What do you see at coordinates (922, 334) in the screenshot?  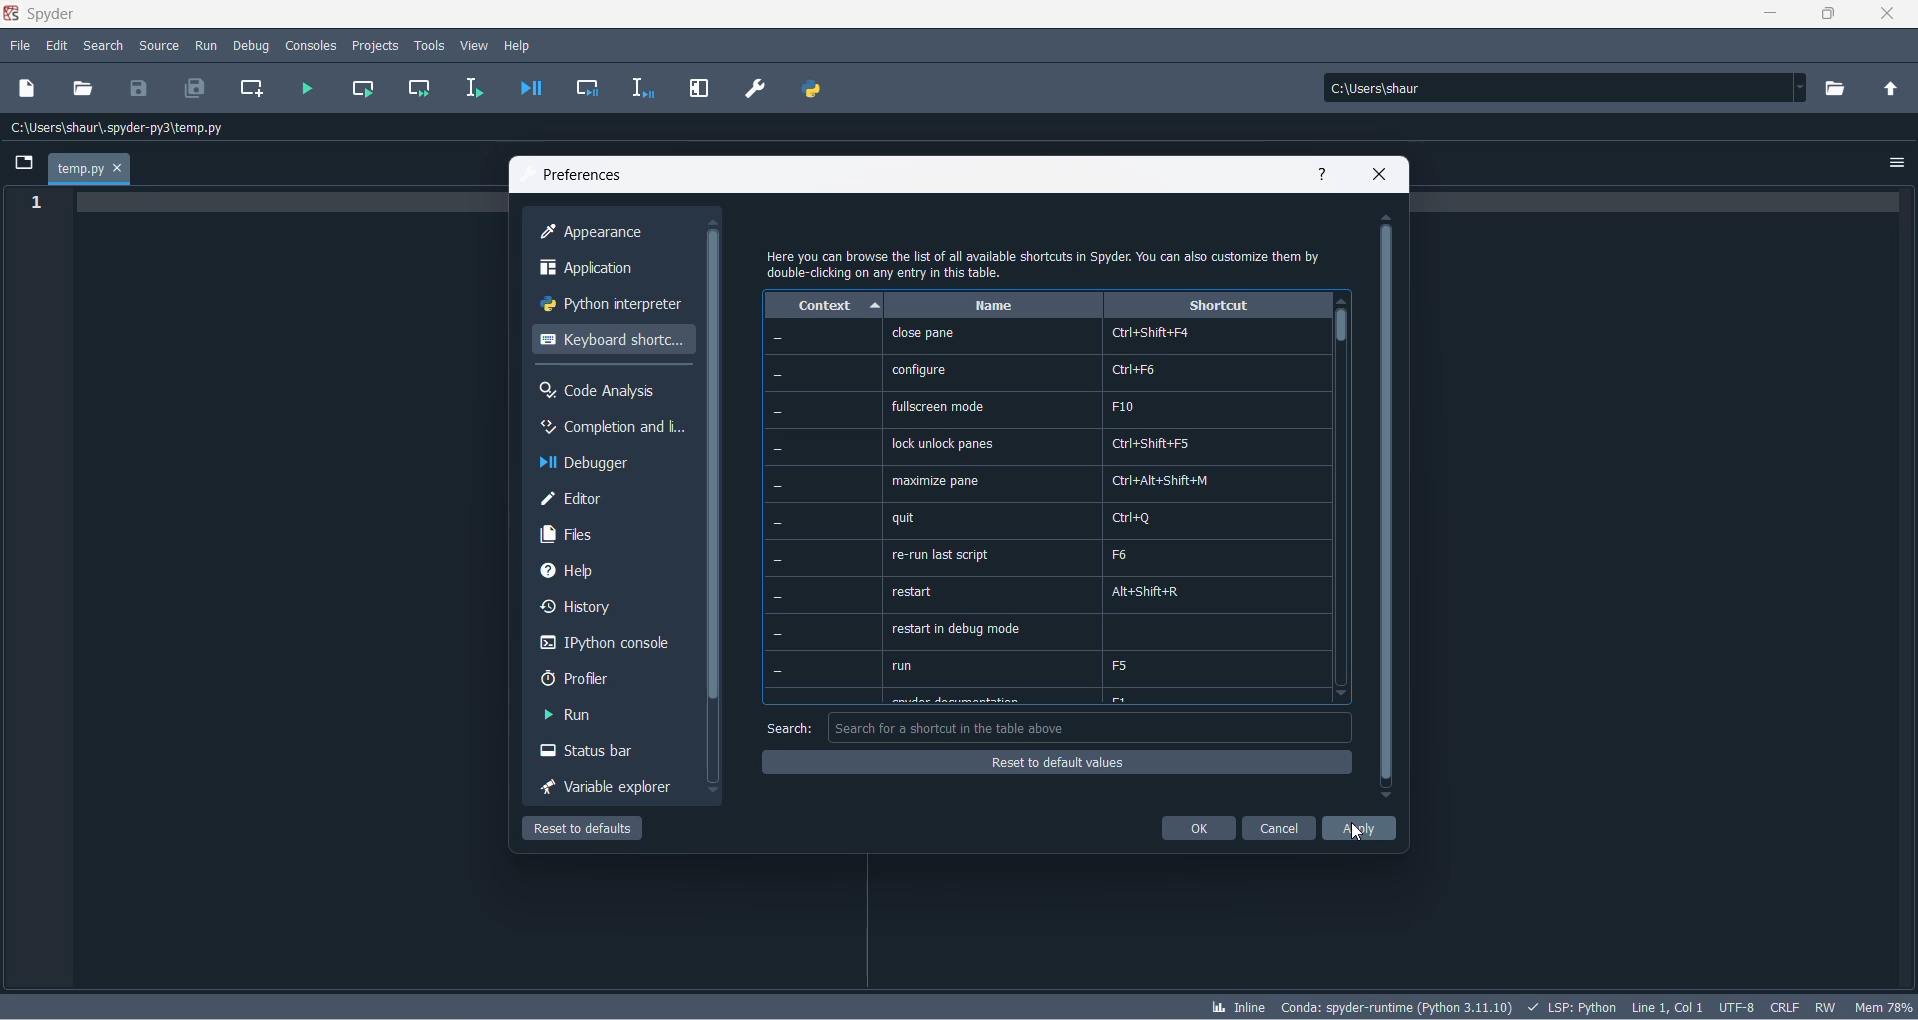 I see `close pane` at bounding box center [922, 334].